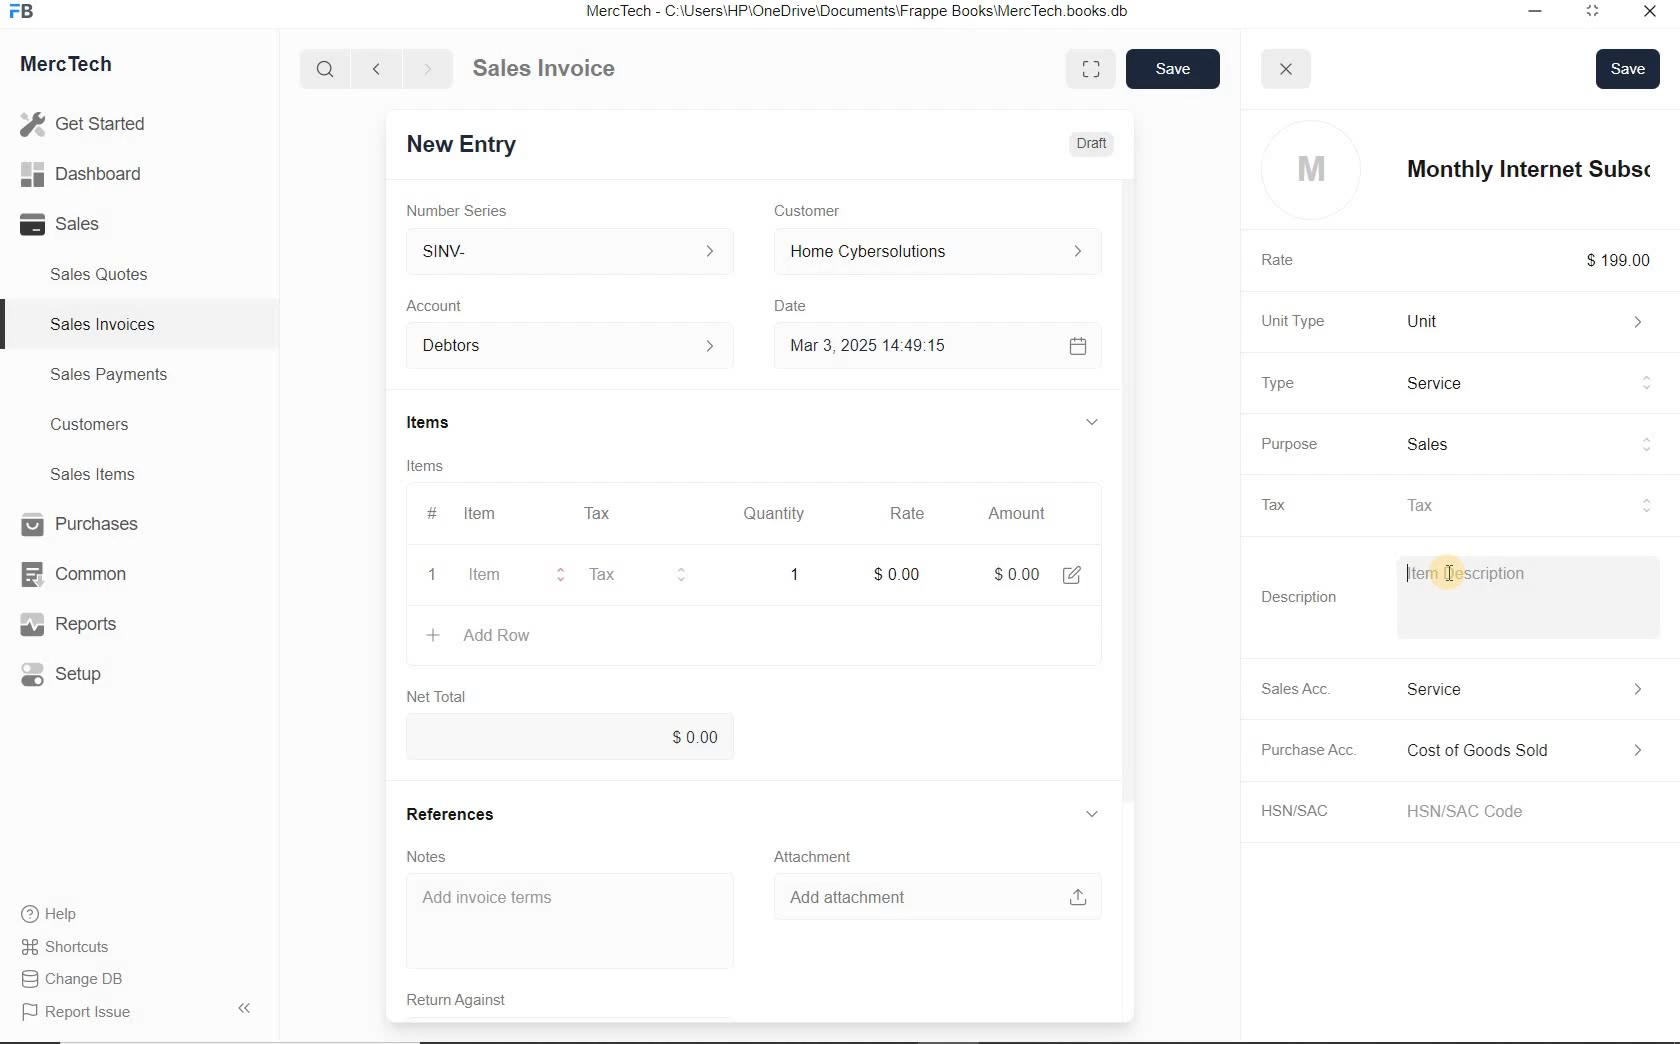 The width and height of the screenshot is (1680, 1044). I want to click on SINV-, so click(570, 251).